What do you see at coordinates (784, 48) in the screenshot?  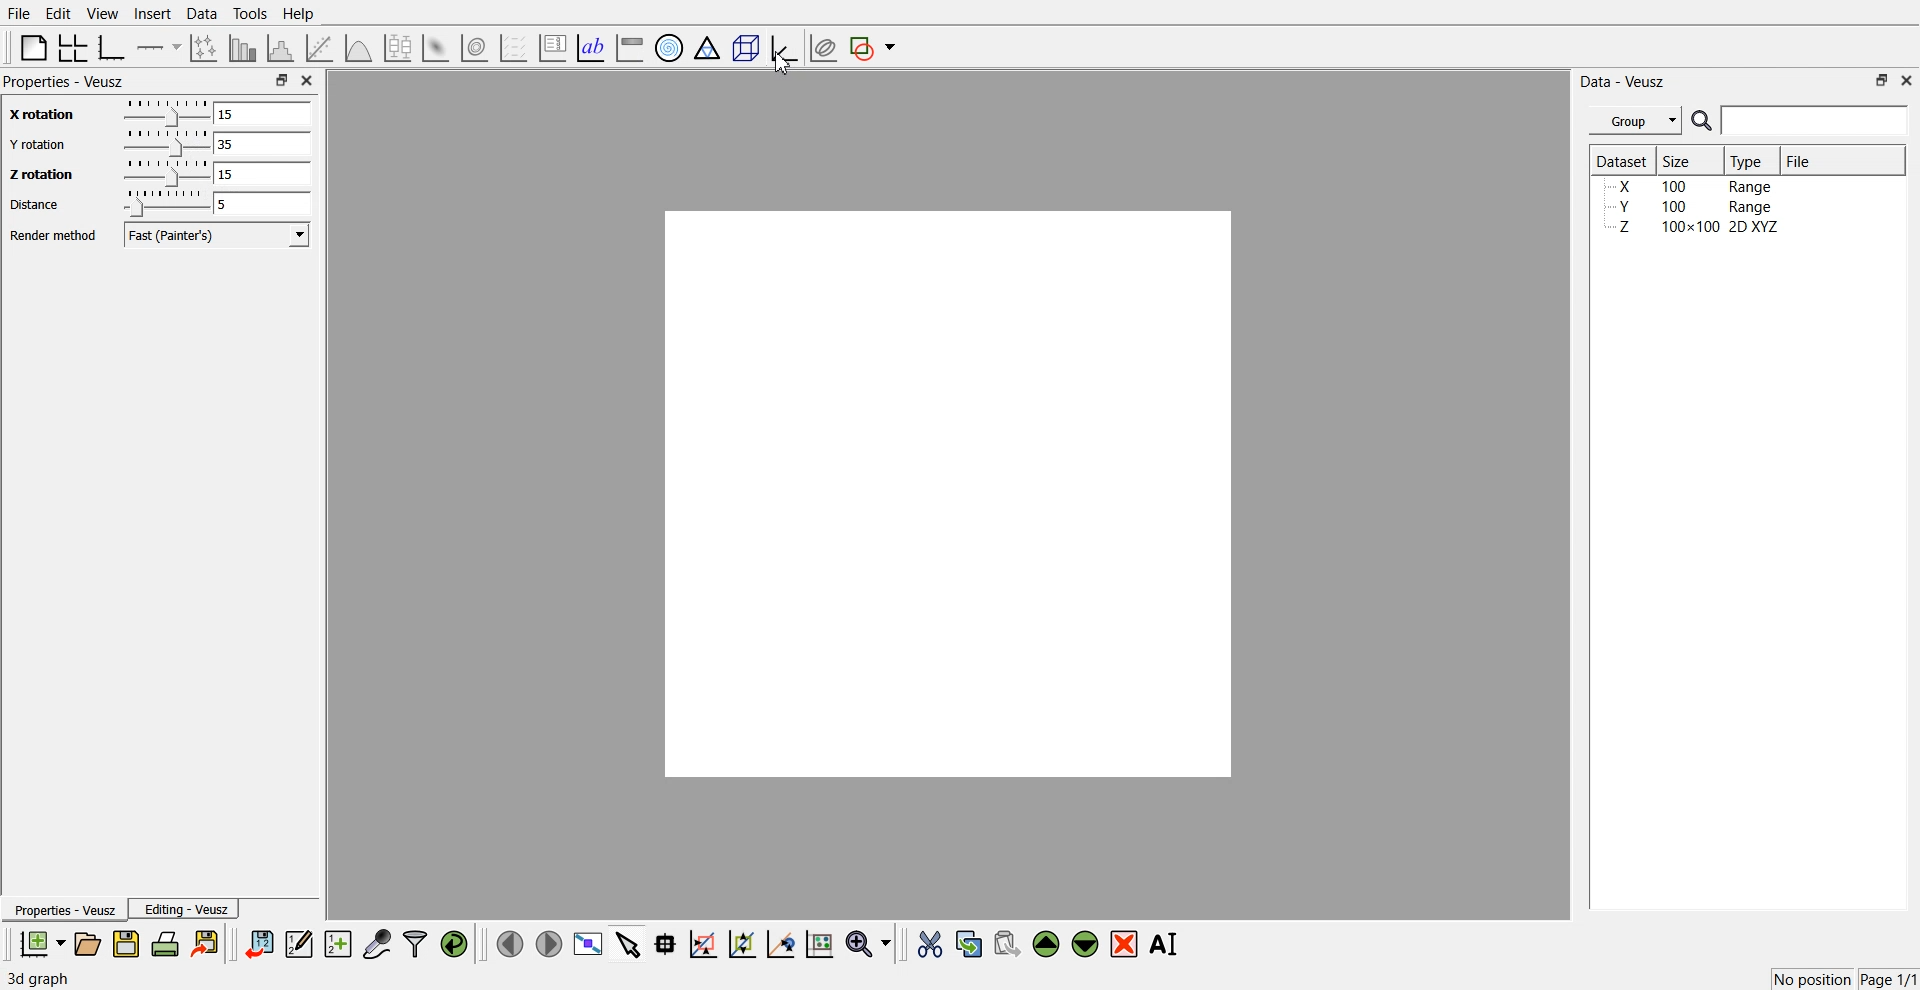 I see `3D Graph` at bounding box center [784, 48].